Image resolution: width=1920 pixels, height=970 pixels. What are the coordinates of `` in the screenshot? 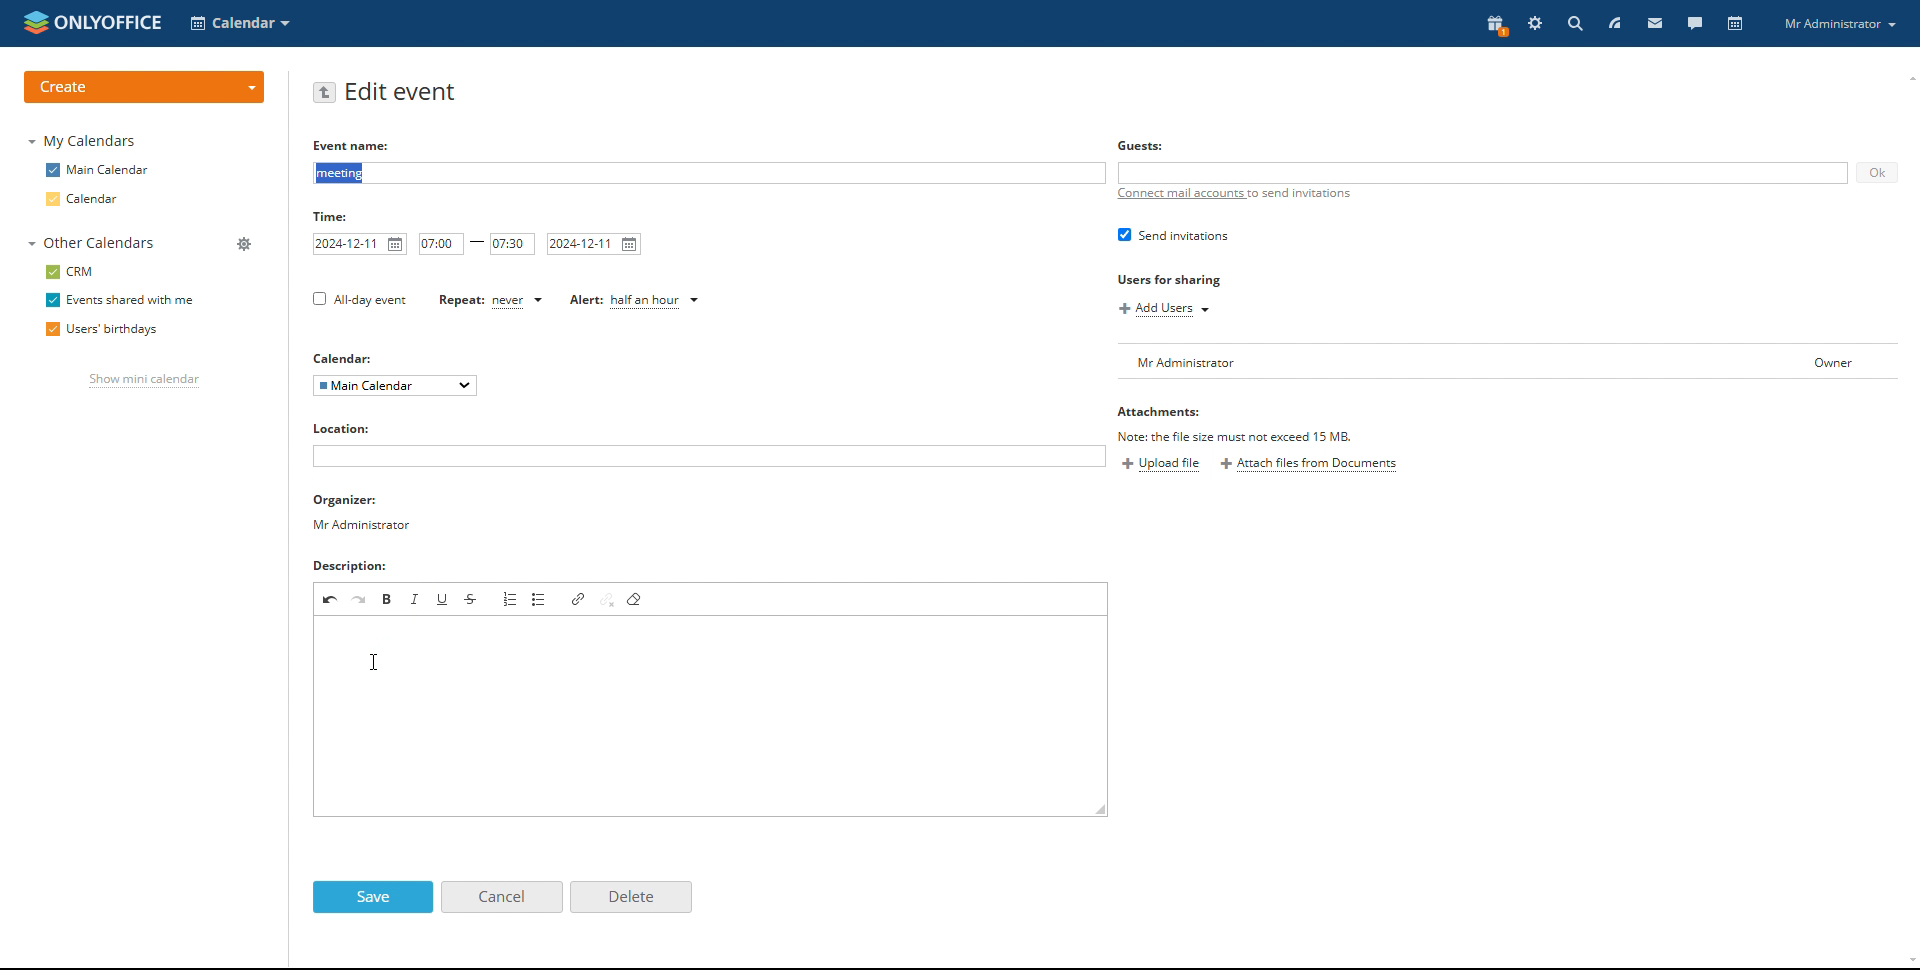 It's located at (1141, 145).